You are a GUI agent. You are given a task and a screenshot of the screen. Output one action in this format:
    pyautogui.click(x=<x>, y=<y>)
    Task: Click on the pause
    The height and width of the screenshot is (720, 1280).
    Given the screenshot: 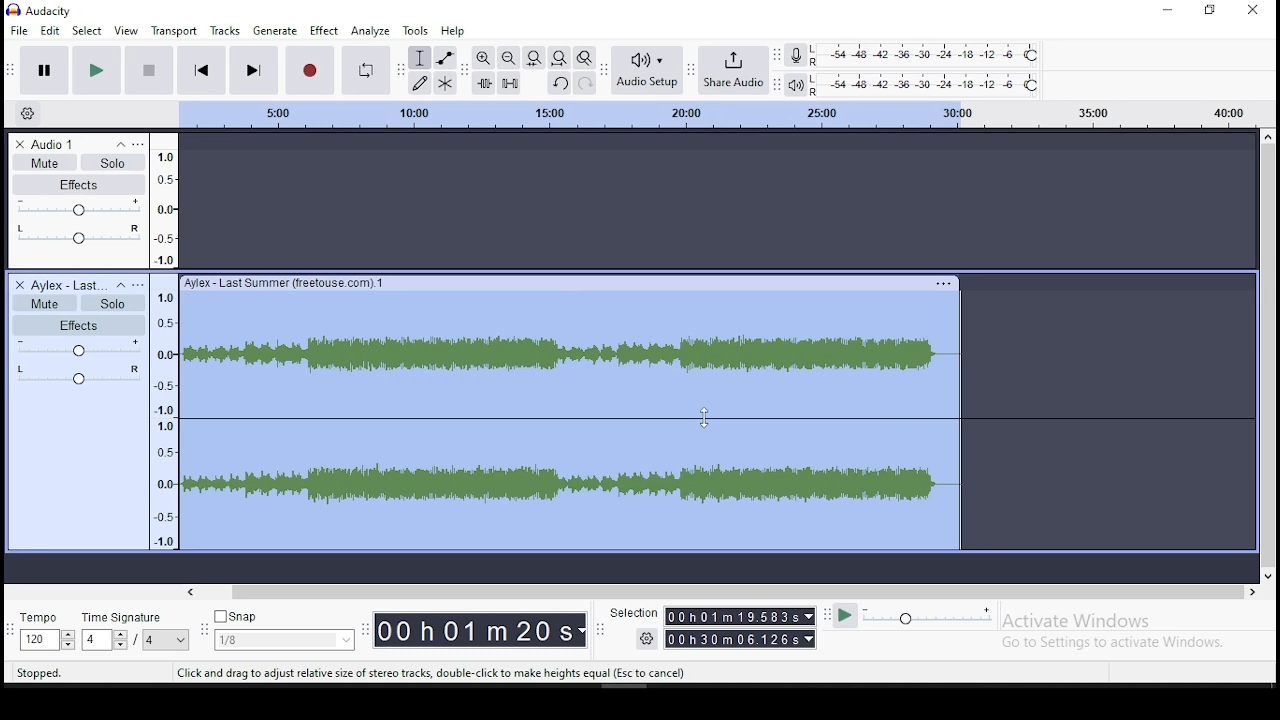 What is the action you would take?
    pyautogui.click(x=41, y=71)
    